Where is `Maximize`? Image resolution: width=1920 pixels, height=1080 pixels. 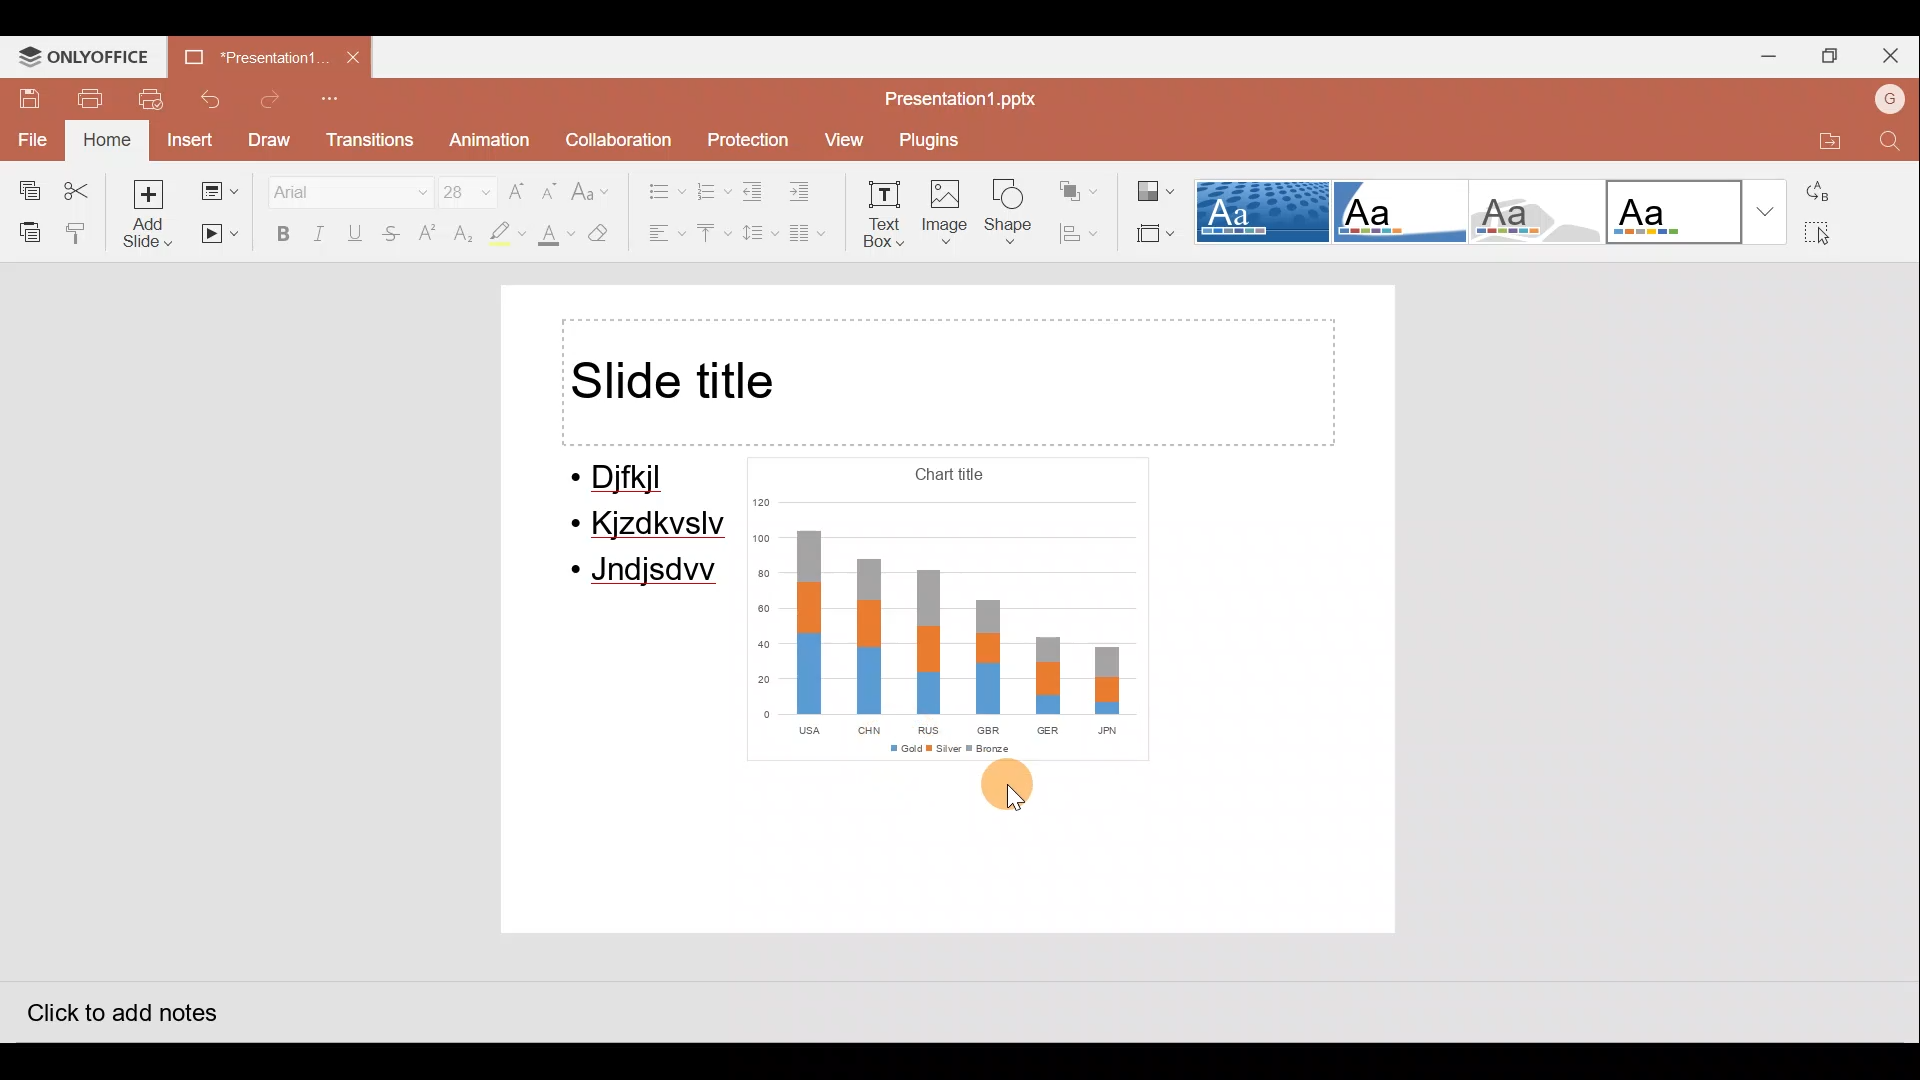
Maximize is located at coordinates (1830, 59).